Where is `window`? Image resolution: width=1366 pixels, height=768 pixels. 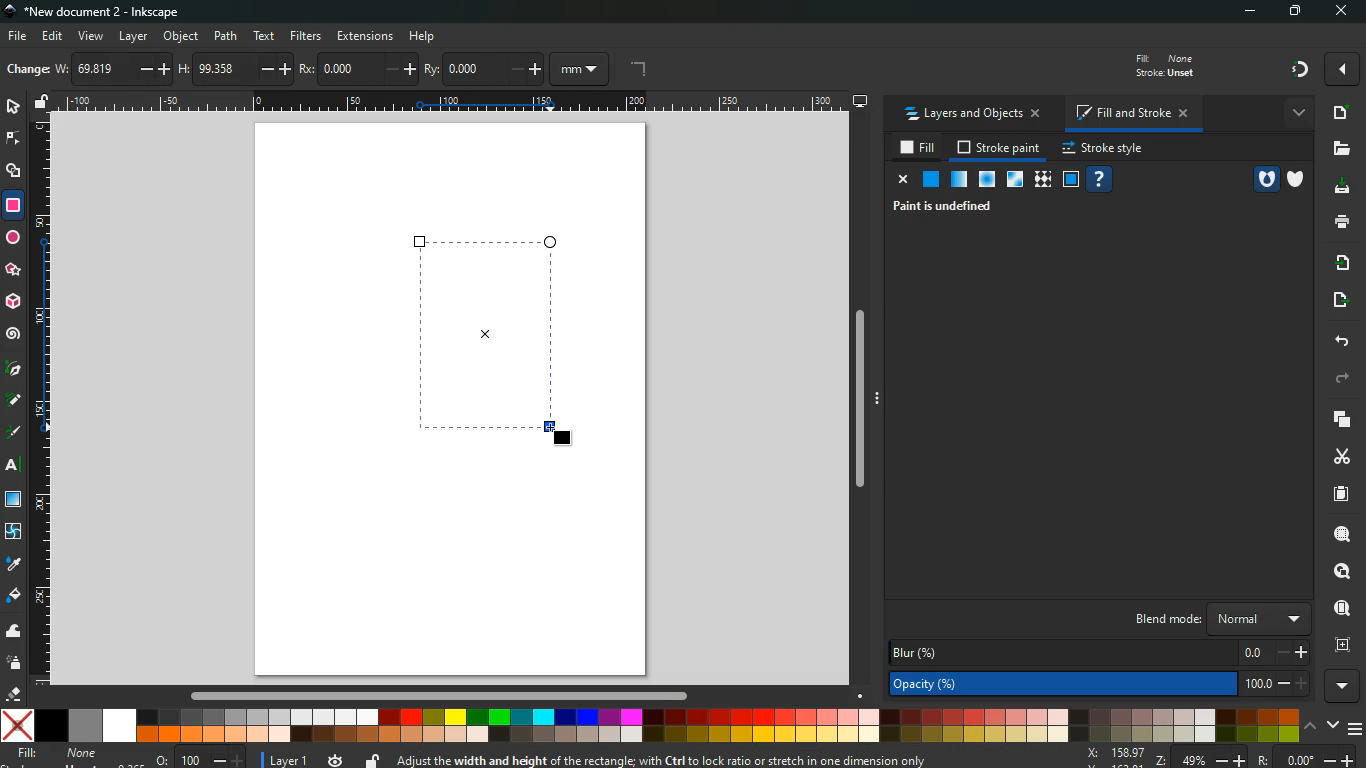
window is located at coordinates (1014, 181).